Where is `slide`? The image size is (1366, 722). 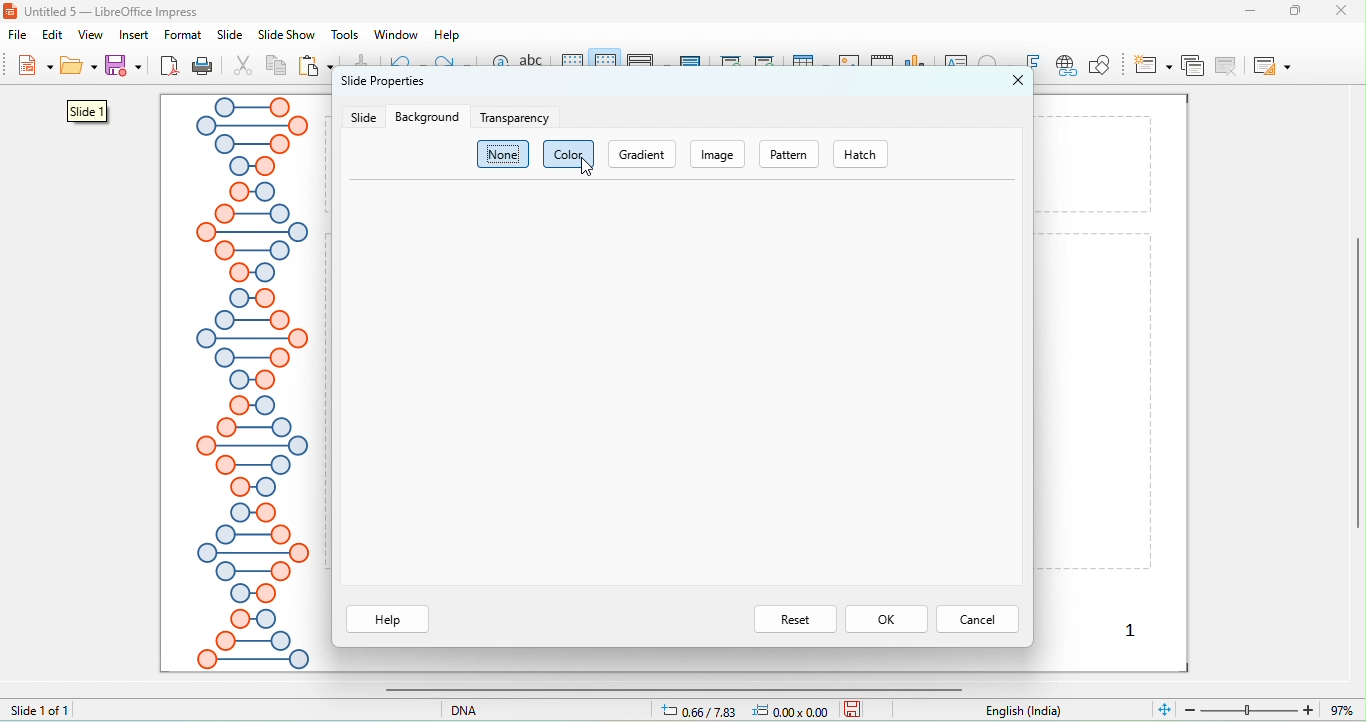 slide is located at coordinates (363, 118).